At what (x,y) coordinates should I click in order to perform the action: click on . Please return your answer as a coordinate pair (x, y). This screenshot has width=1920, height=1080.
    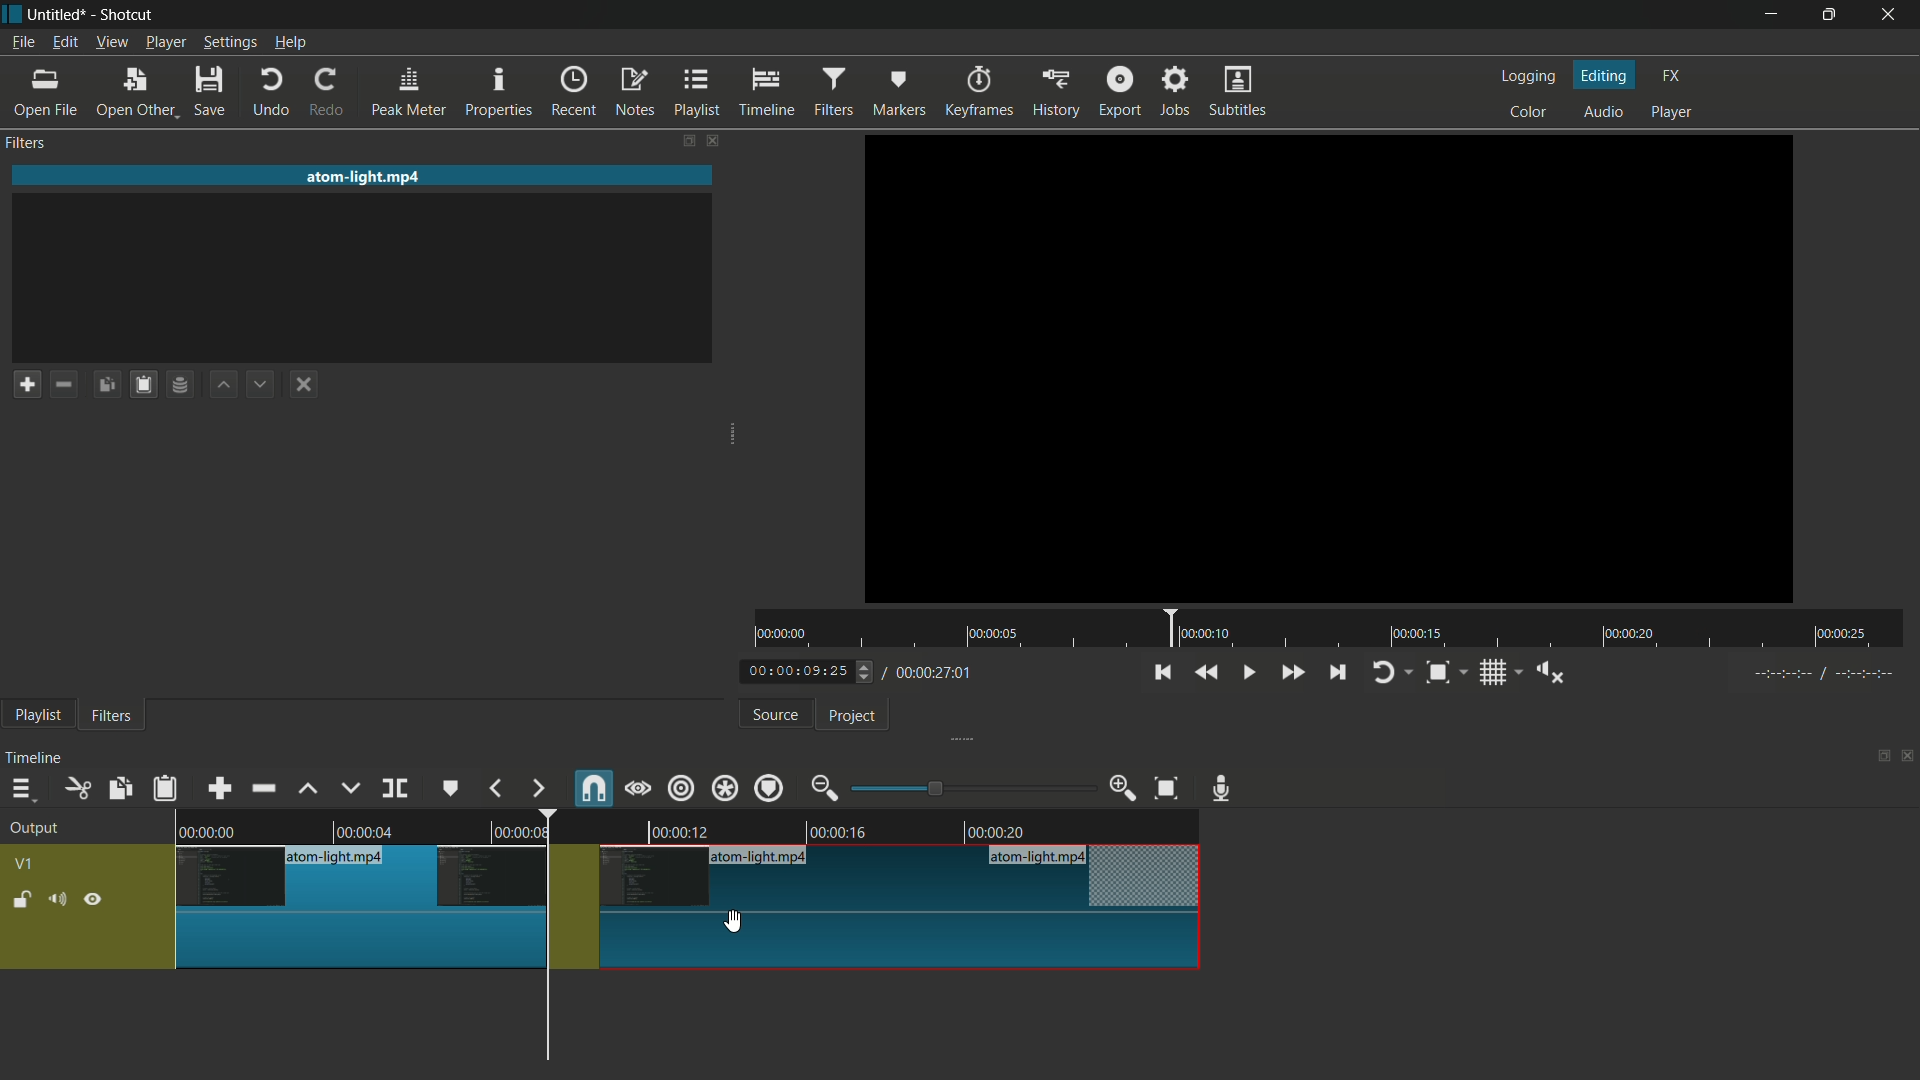
    Looking at the image, I should click on (1818, 677).